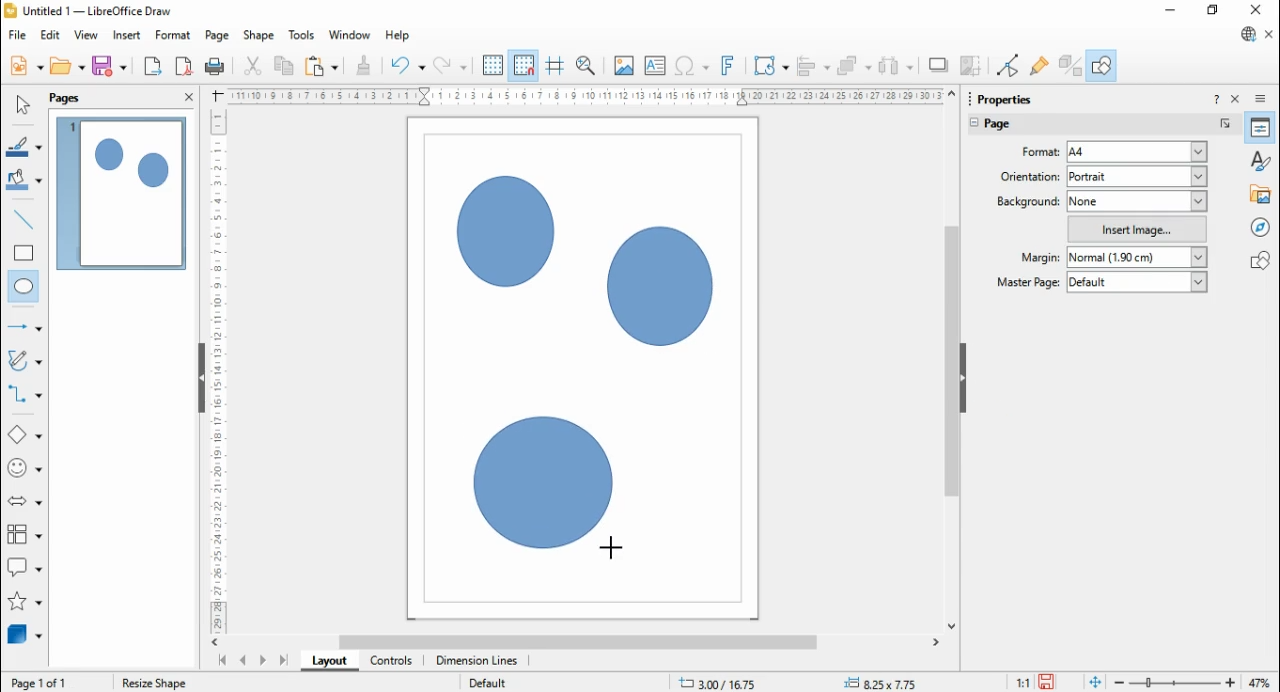 Image resolution: width=1280 pixels, height=692 pixels. Describe the element at coordinates (813, 66) in the screenshot. I see `align  objects` at that location.